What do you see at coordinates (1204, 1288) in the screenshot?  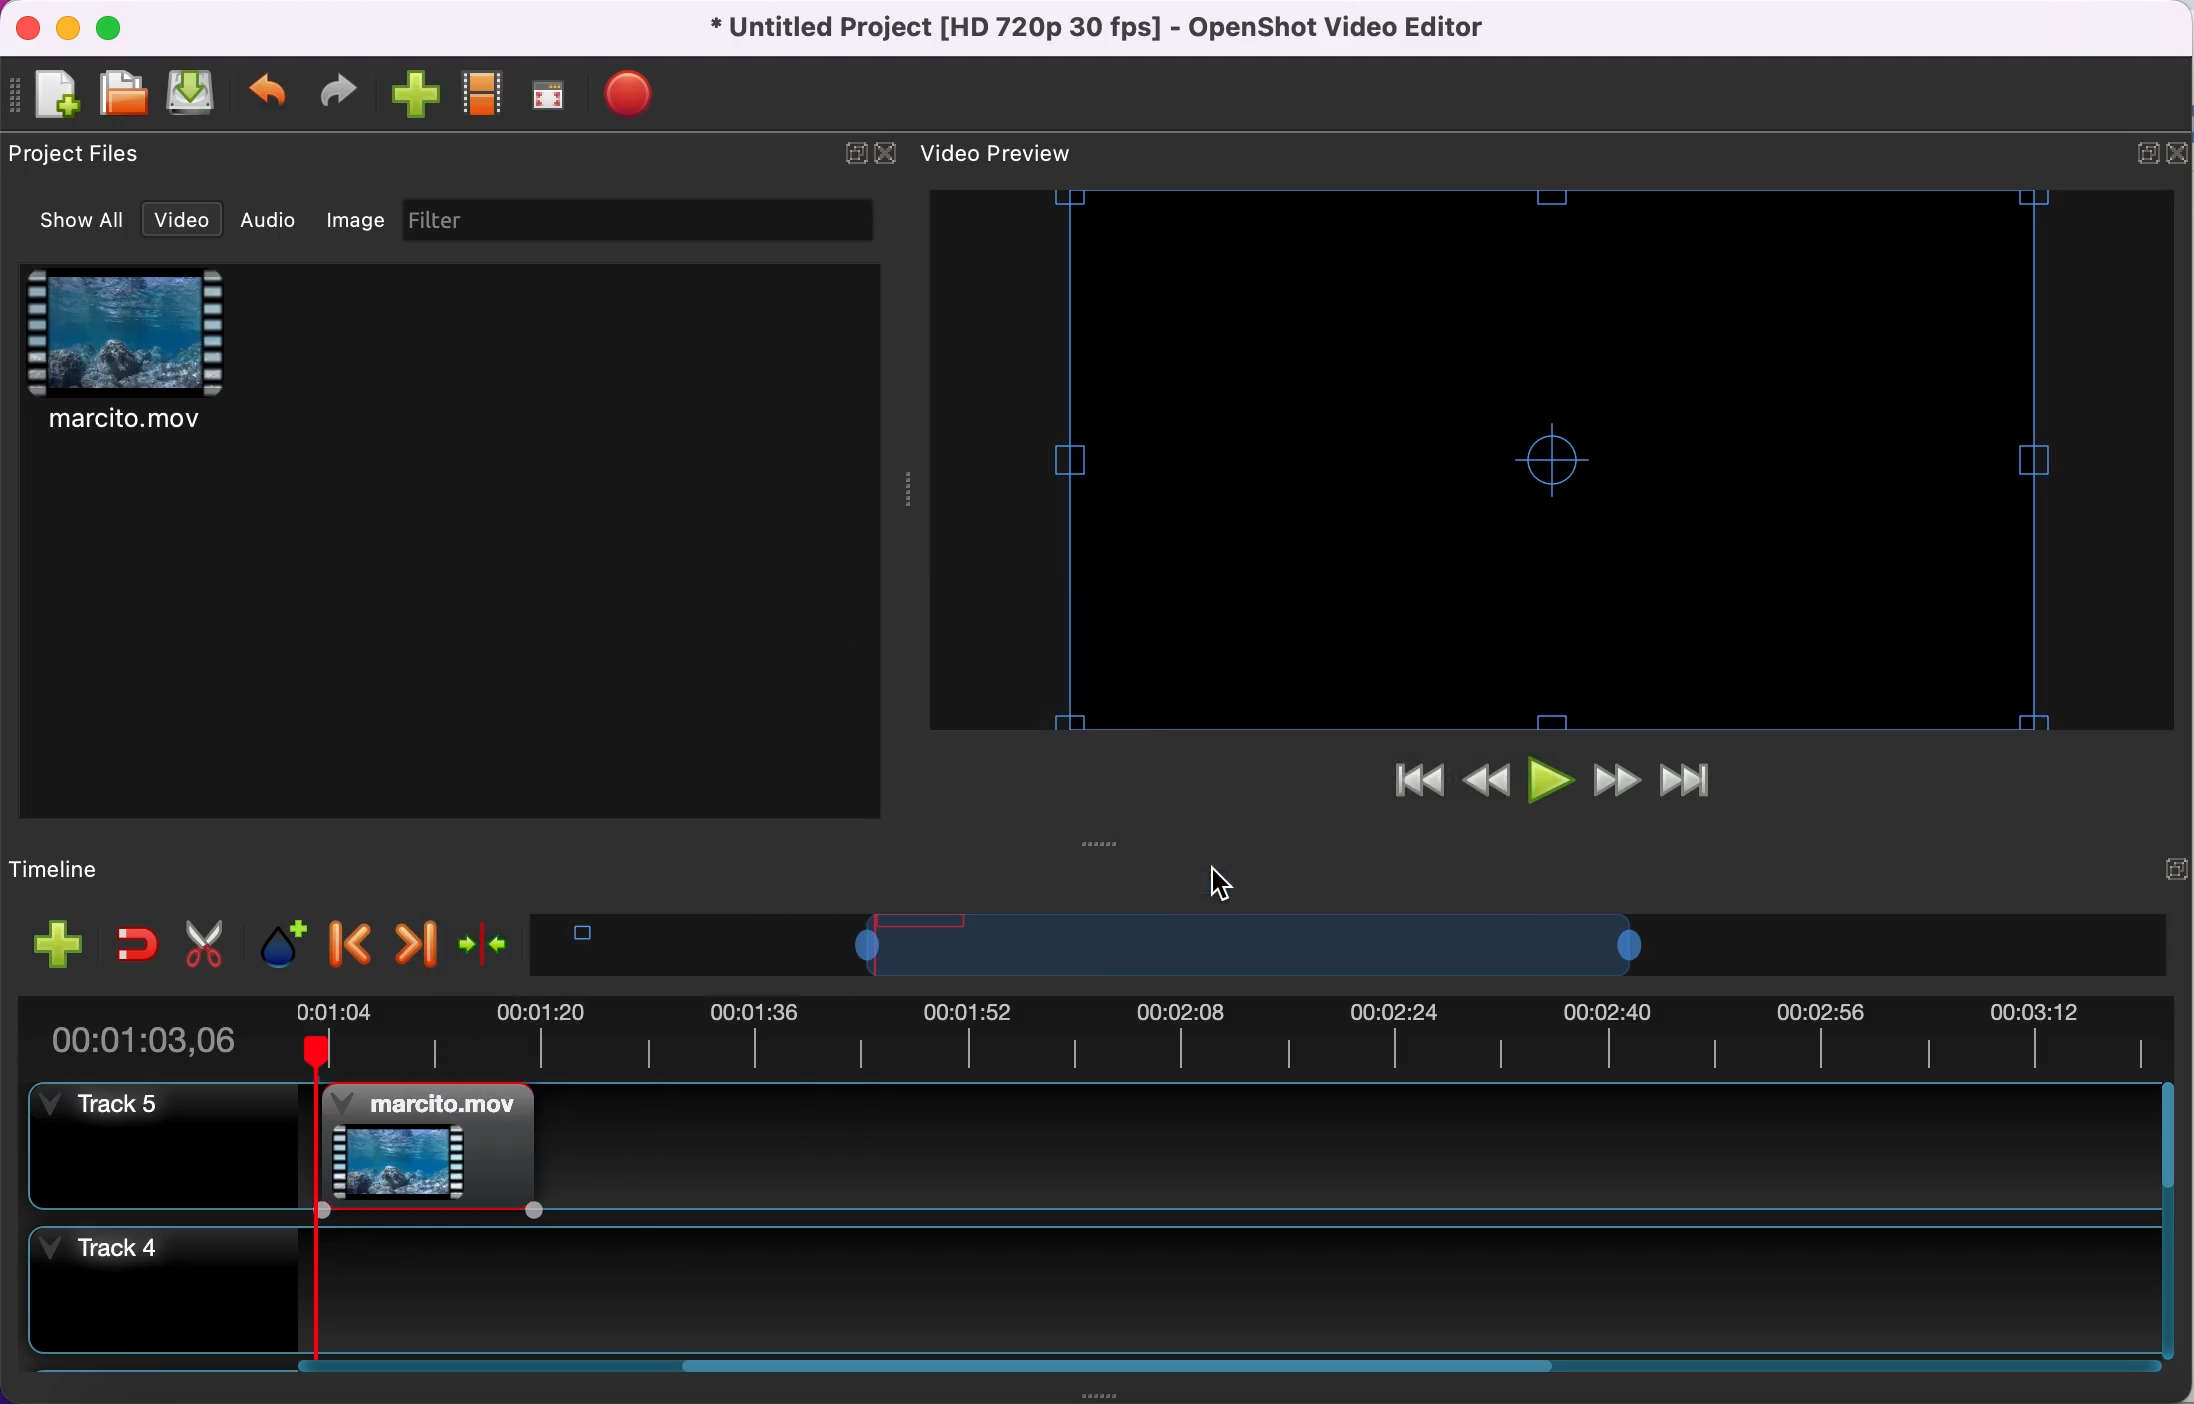 I see `timeline` at bounding box center [1204, 1288].